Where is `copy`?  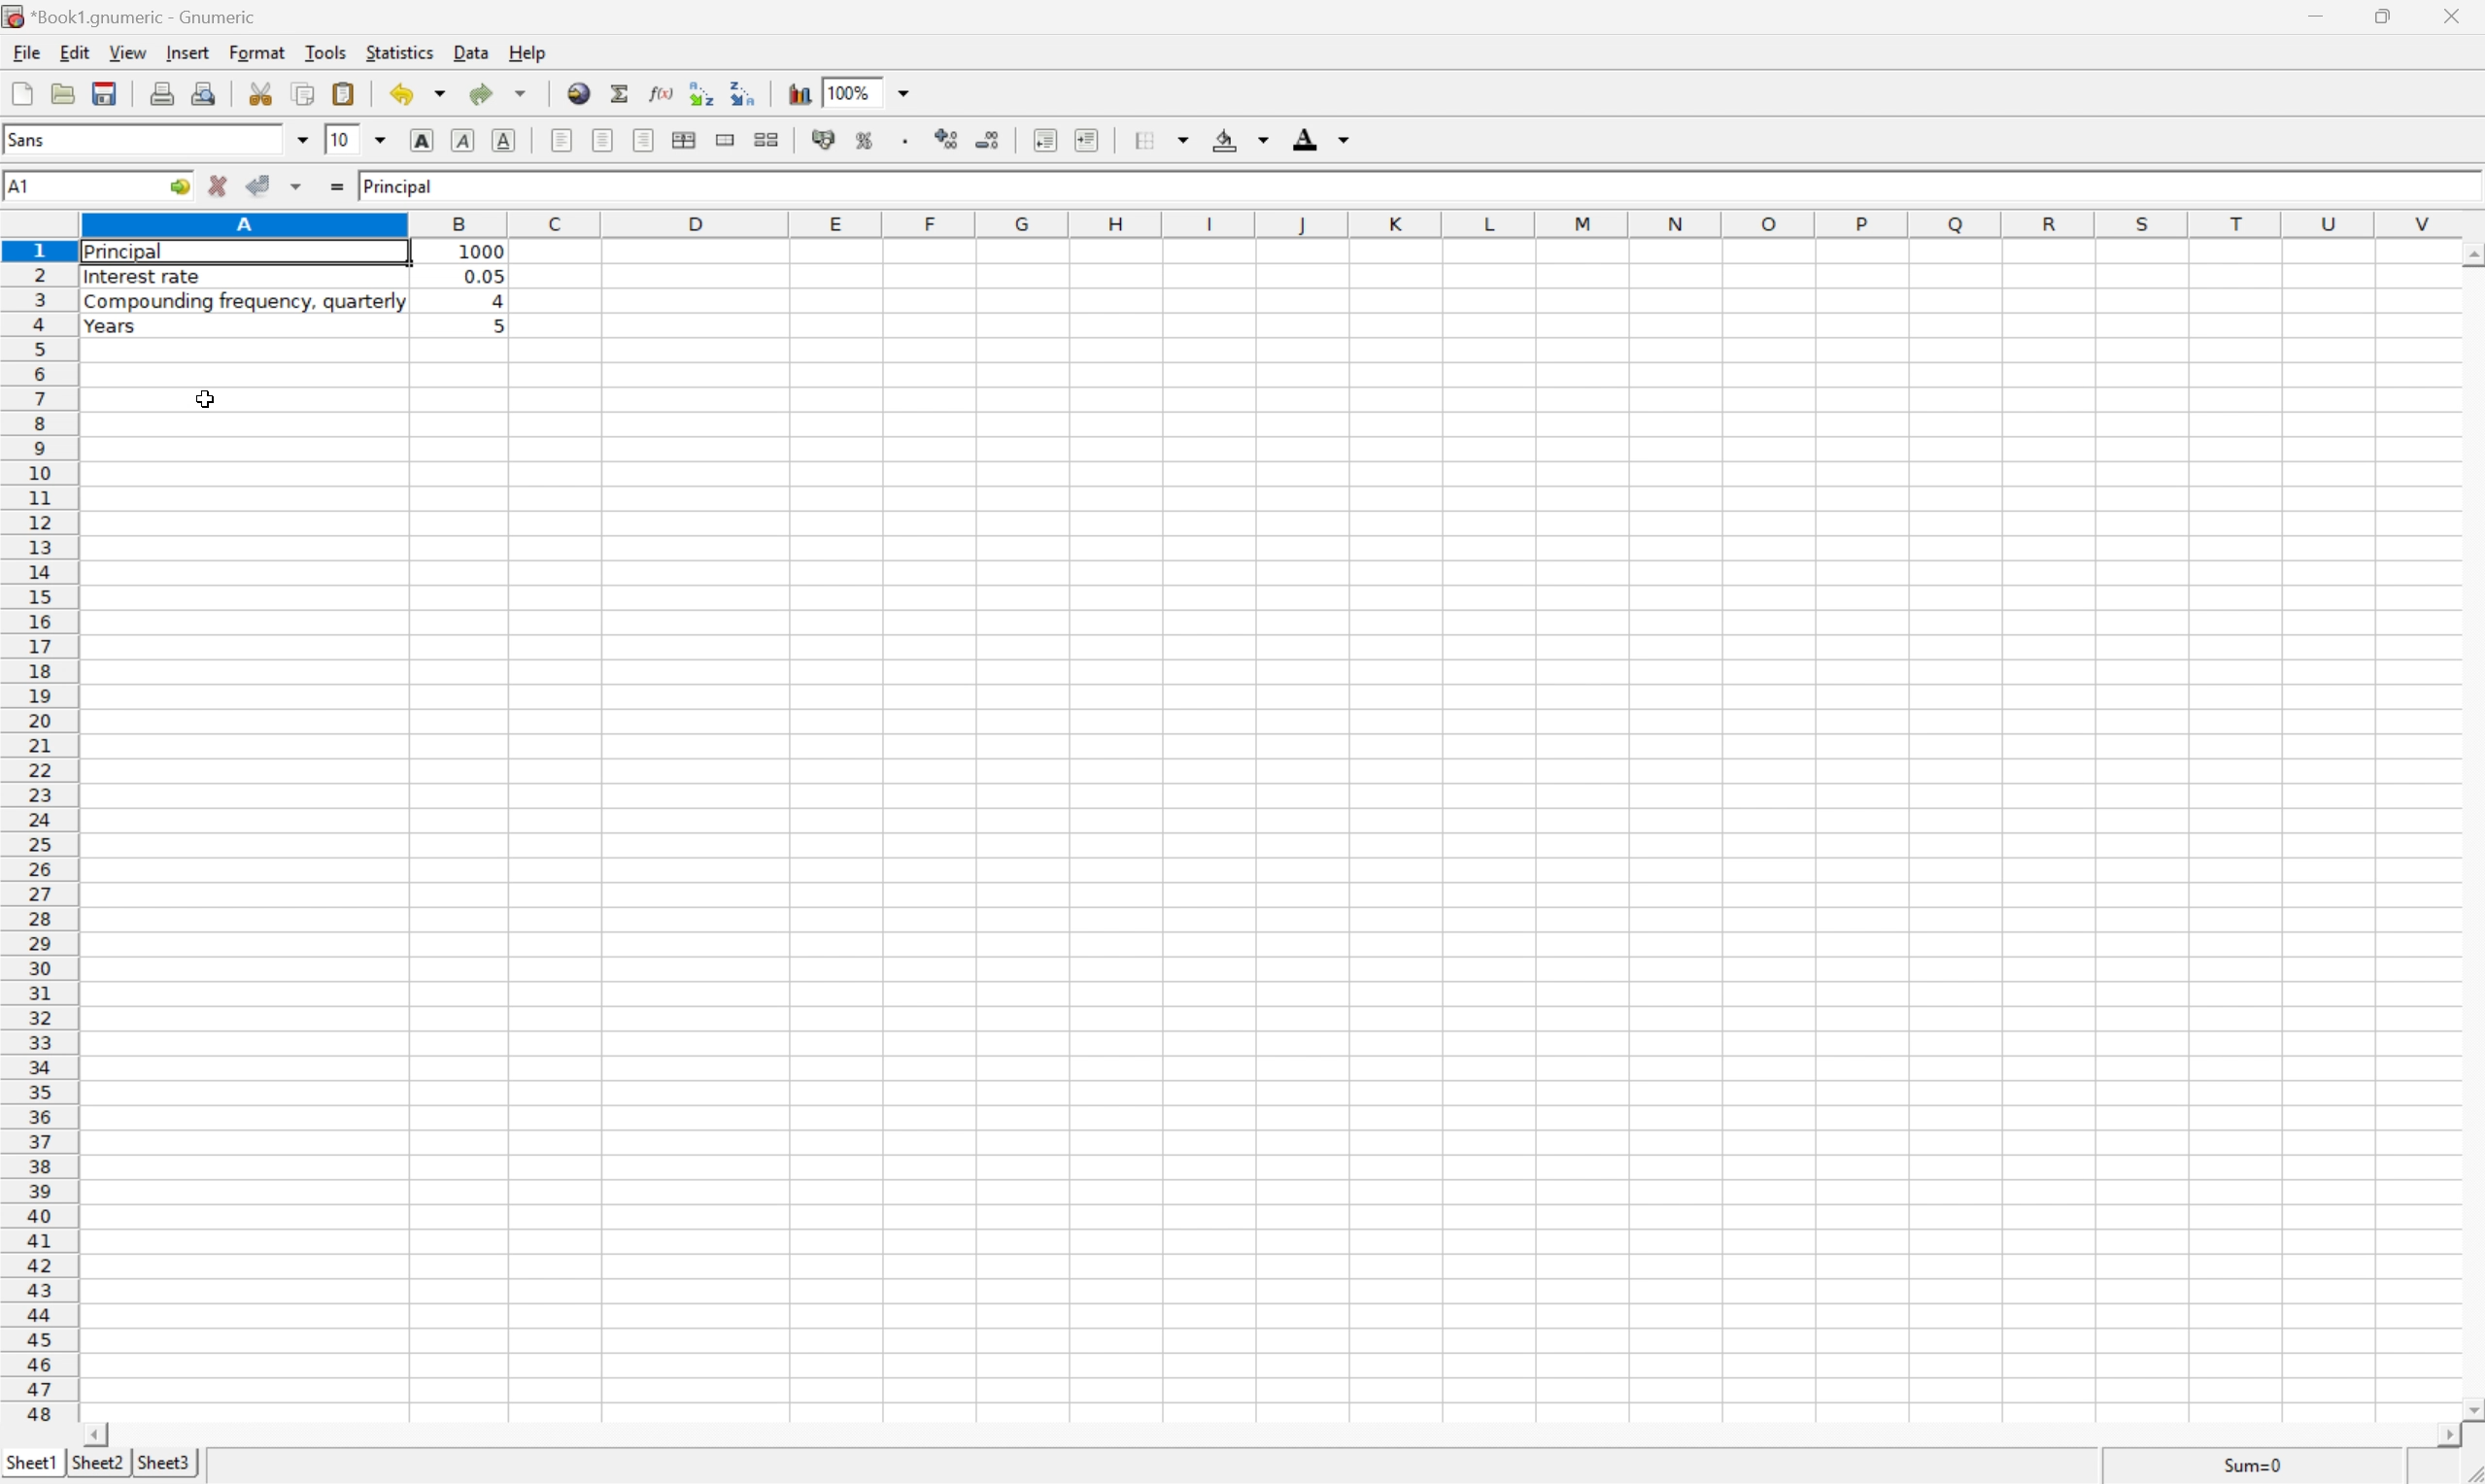
copy is located at coordinates (303, 92).